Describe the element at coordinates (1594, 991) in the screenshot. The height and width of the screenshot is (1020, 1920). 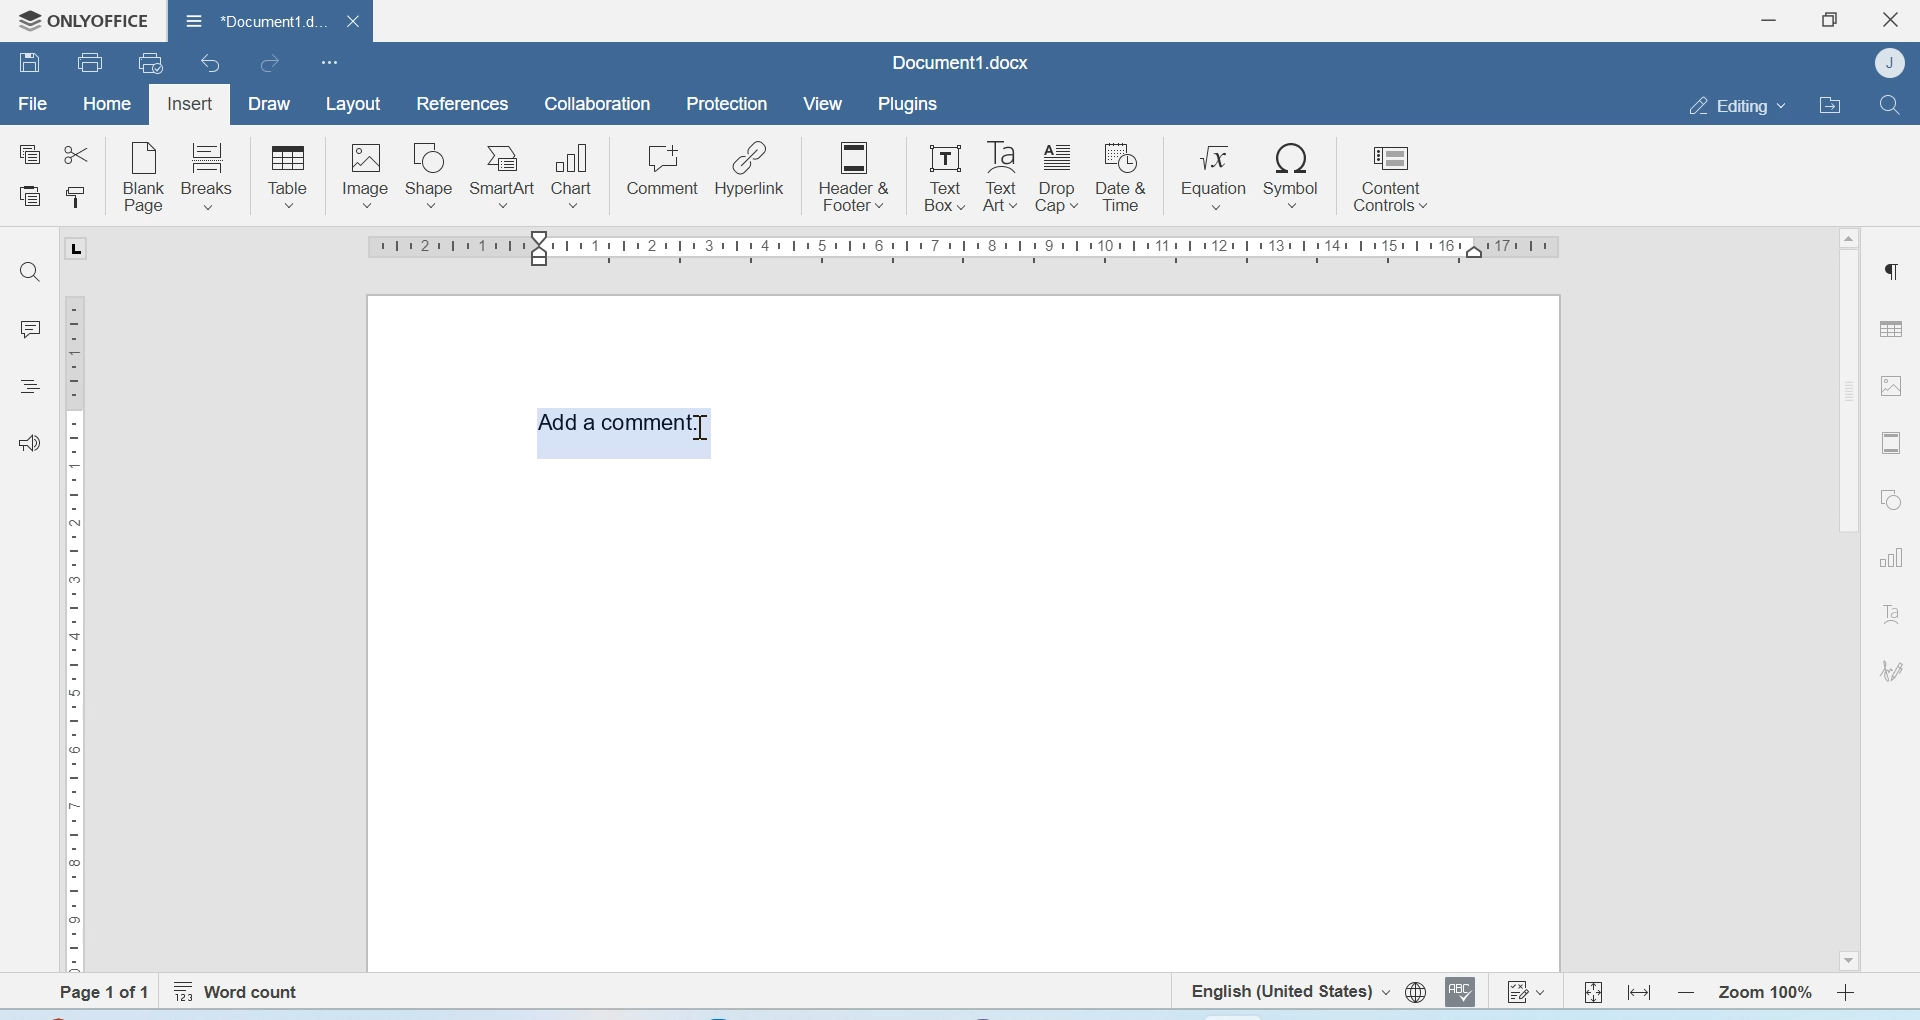
I see `Fit to page` at that location.